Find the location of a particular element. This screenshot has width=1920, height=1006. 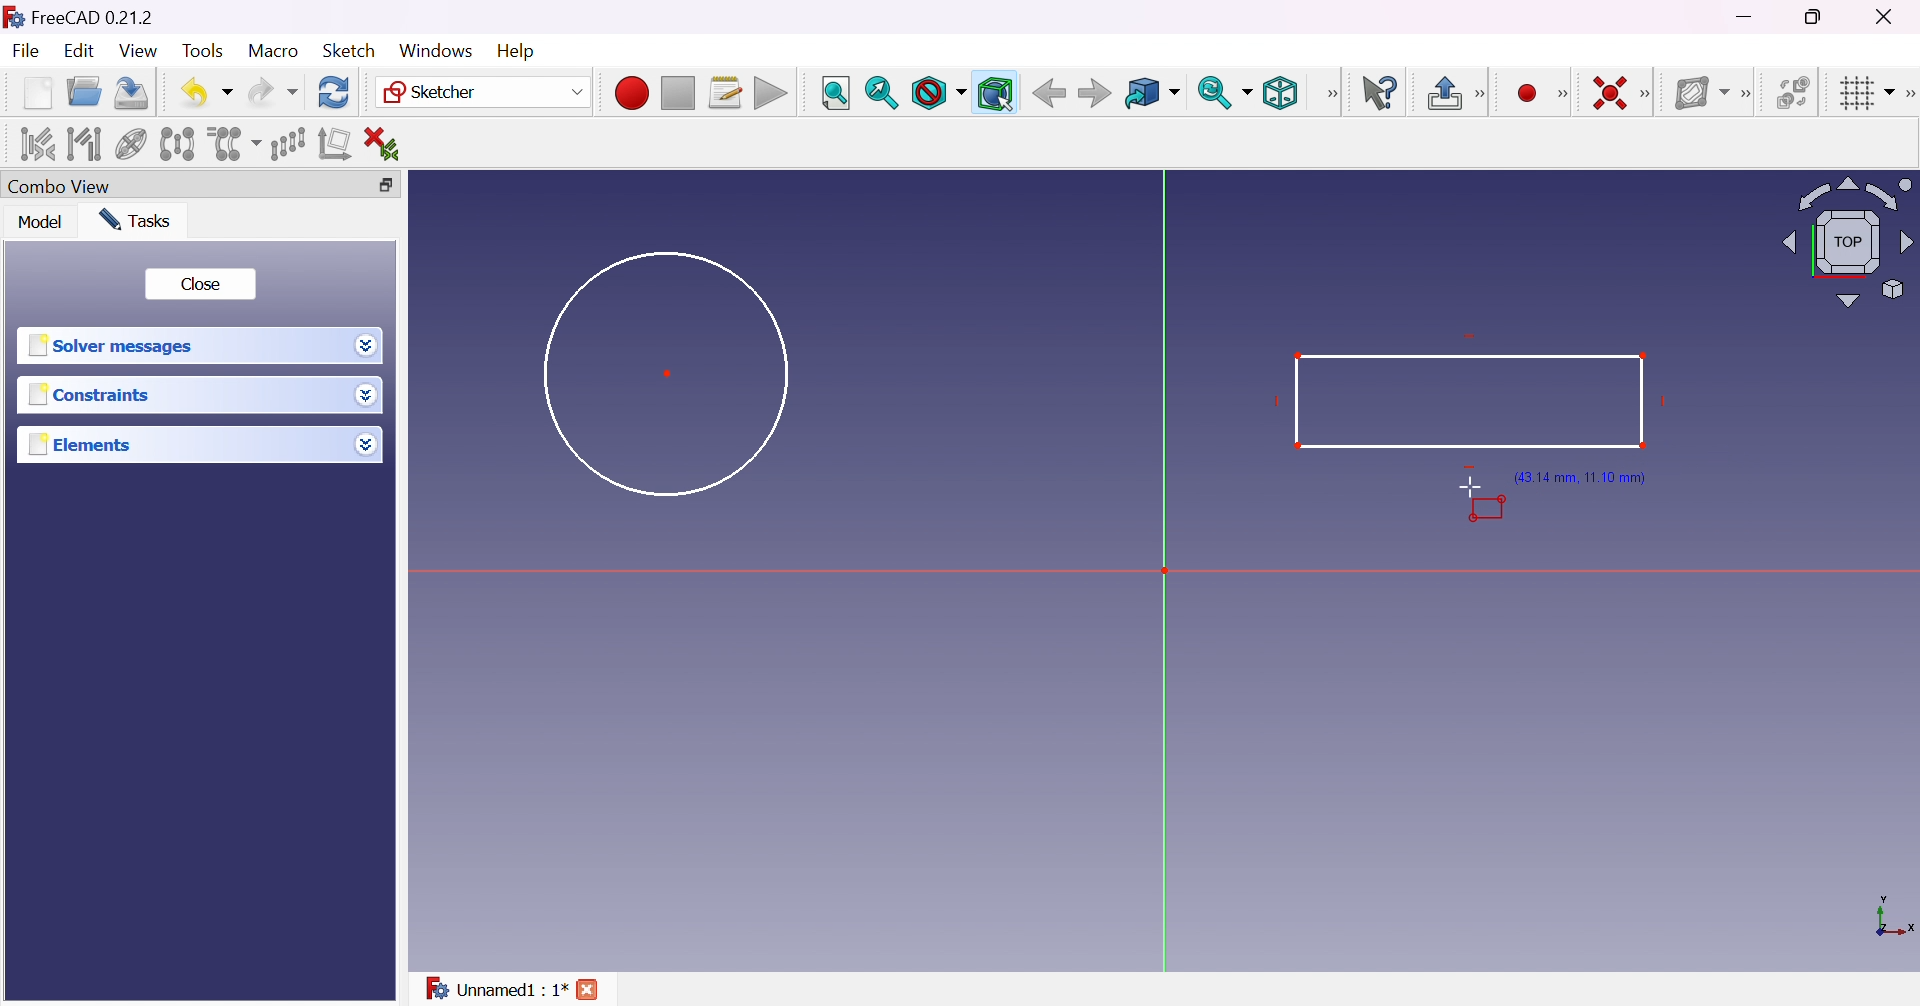

Cursor is located at coordinates (1474, 486).